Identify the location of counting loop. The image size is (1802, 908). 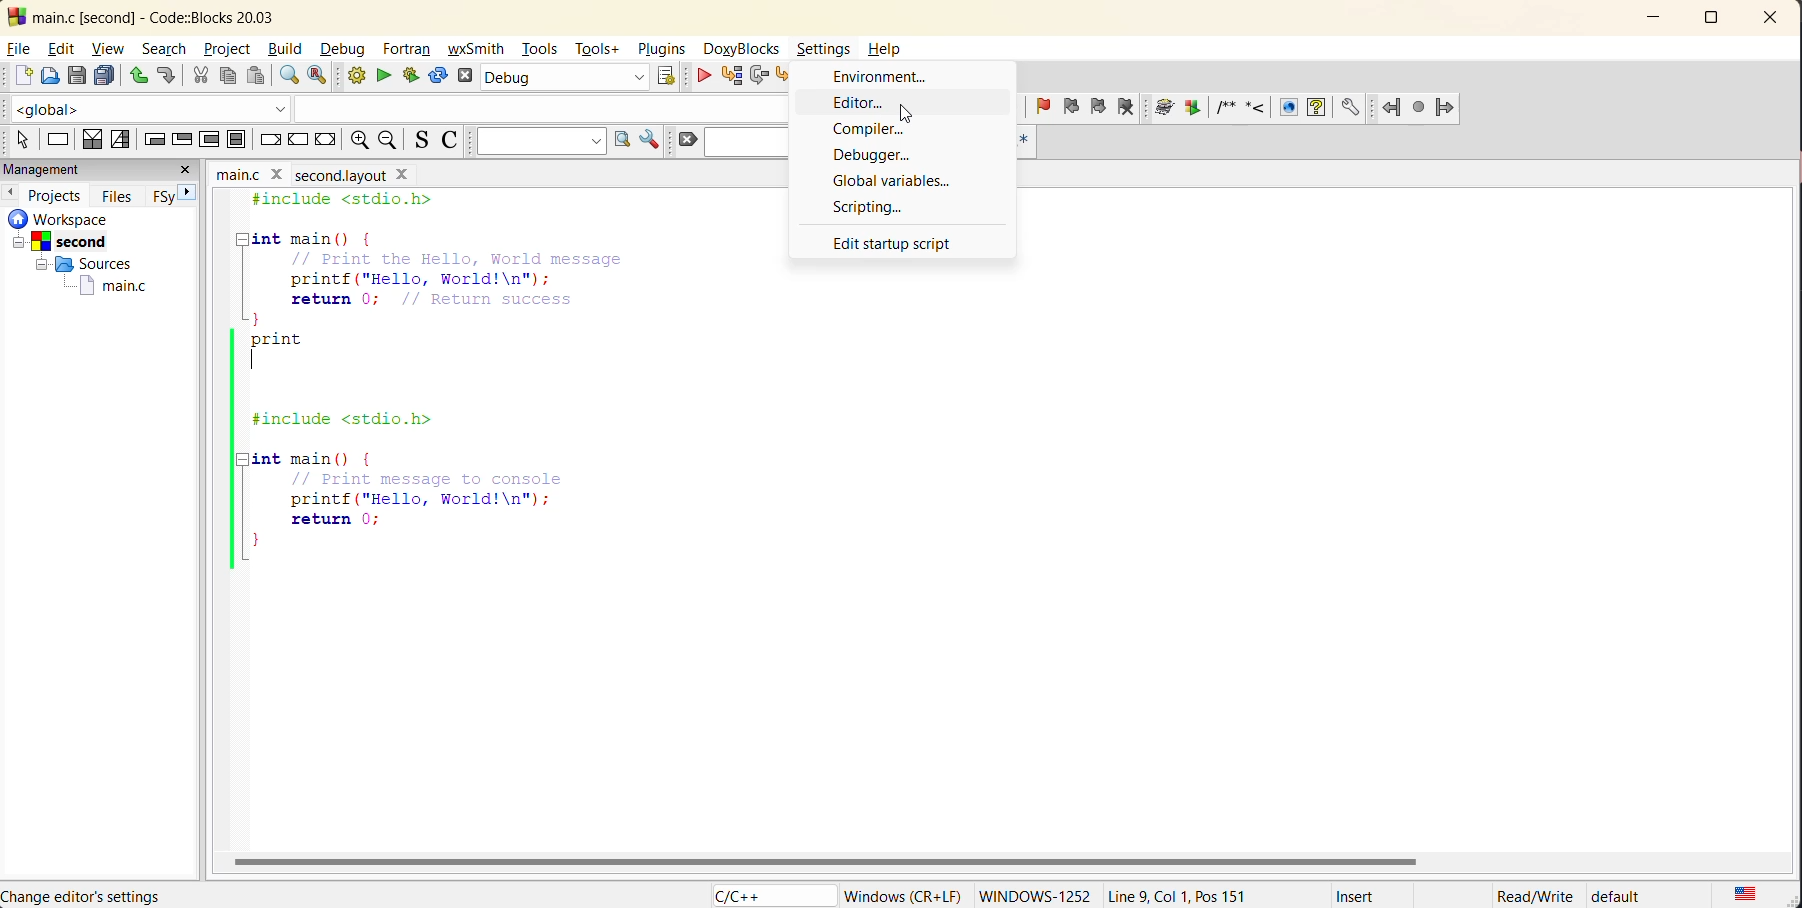
(206, 138).